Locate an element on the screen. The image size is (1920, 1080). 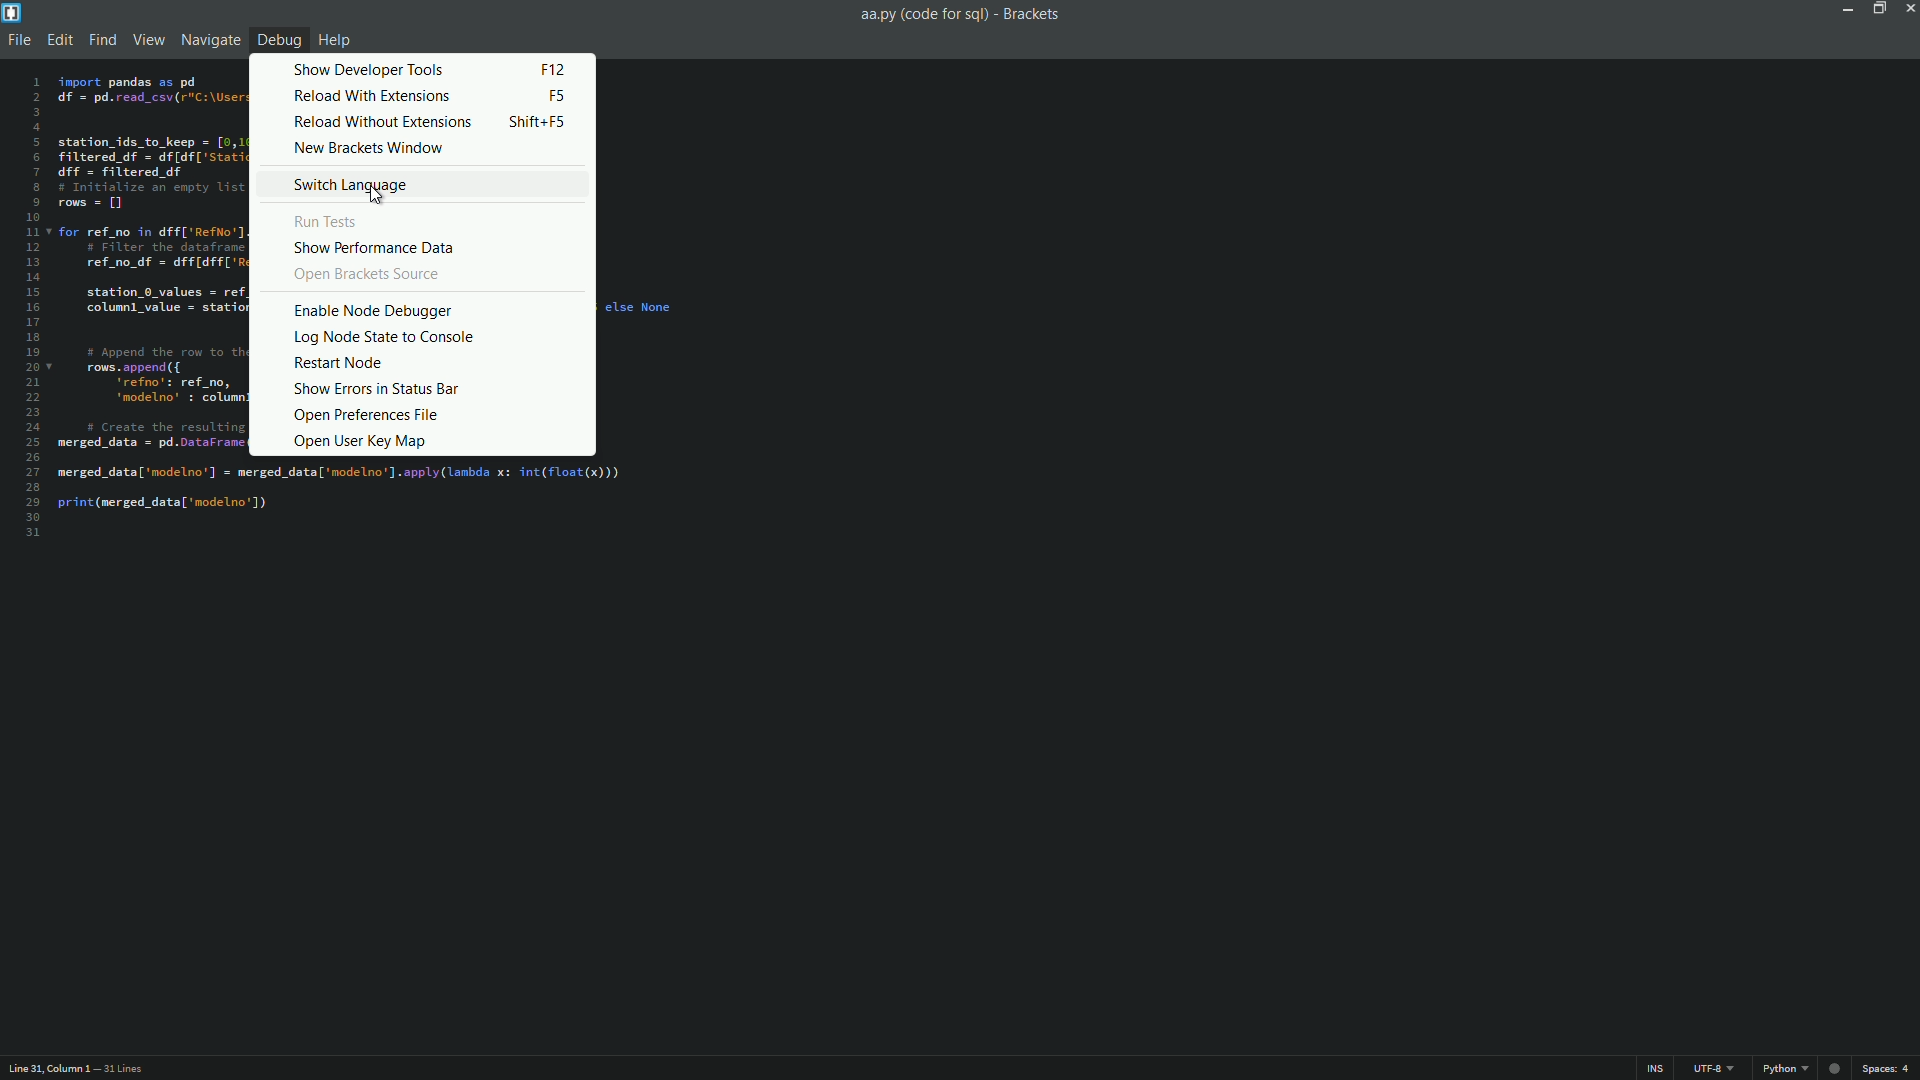
help menu is located at coordinates (337, 41).